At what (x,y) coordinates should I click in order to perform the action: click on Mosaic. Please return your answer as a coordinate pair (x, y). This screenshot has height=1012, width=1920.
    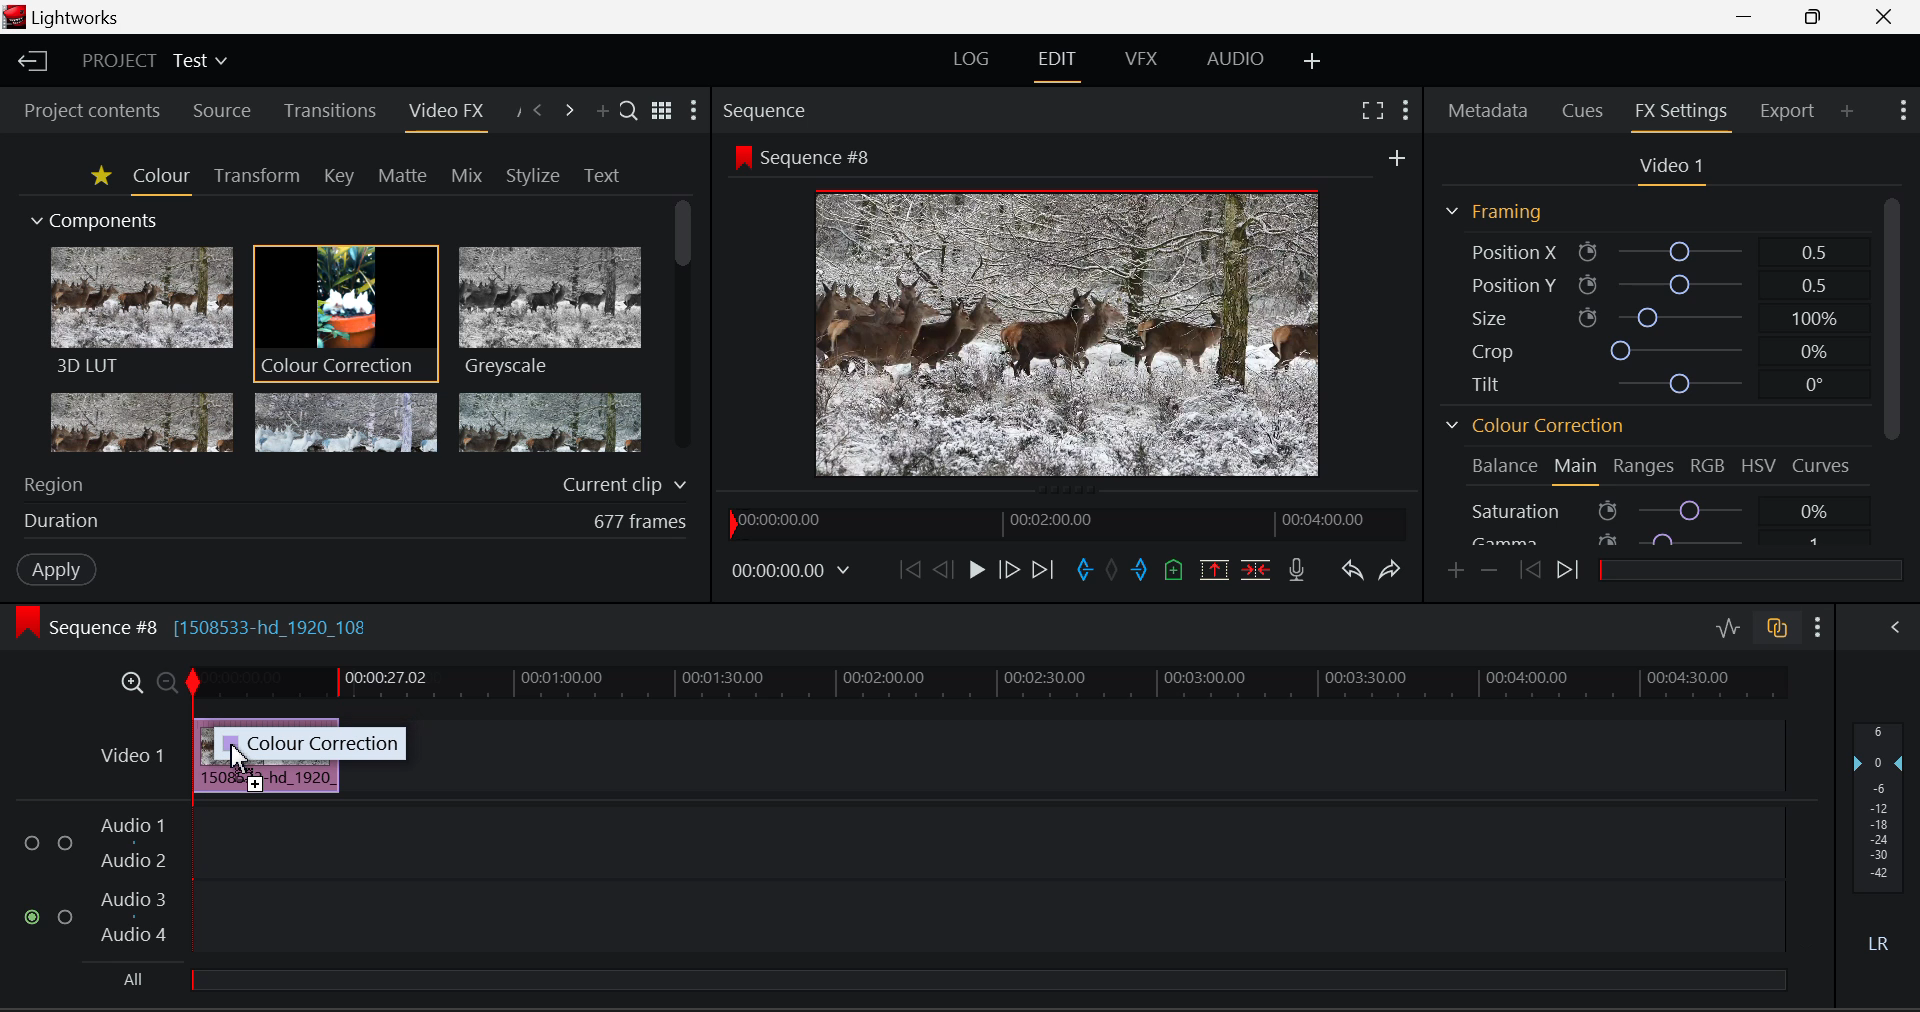
    Looking at the image, I should click on (343, 422).